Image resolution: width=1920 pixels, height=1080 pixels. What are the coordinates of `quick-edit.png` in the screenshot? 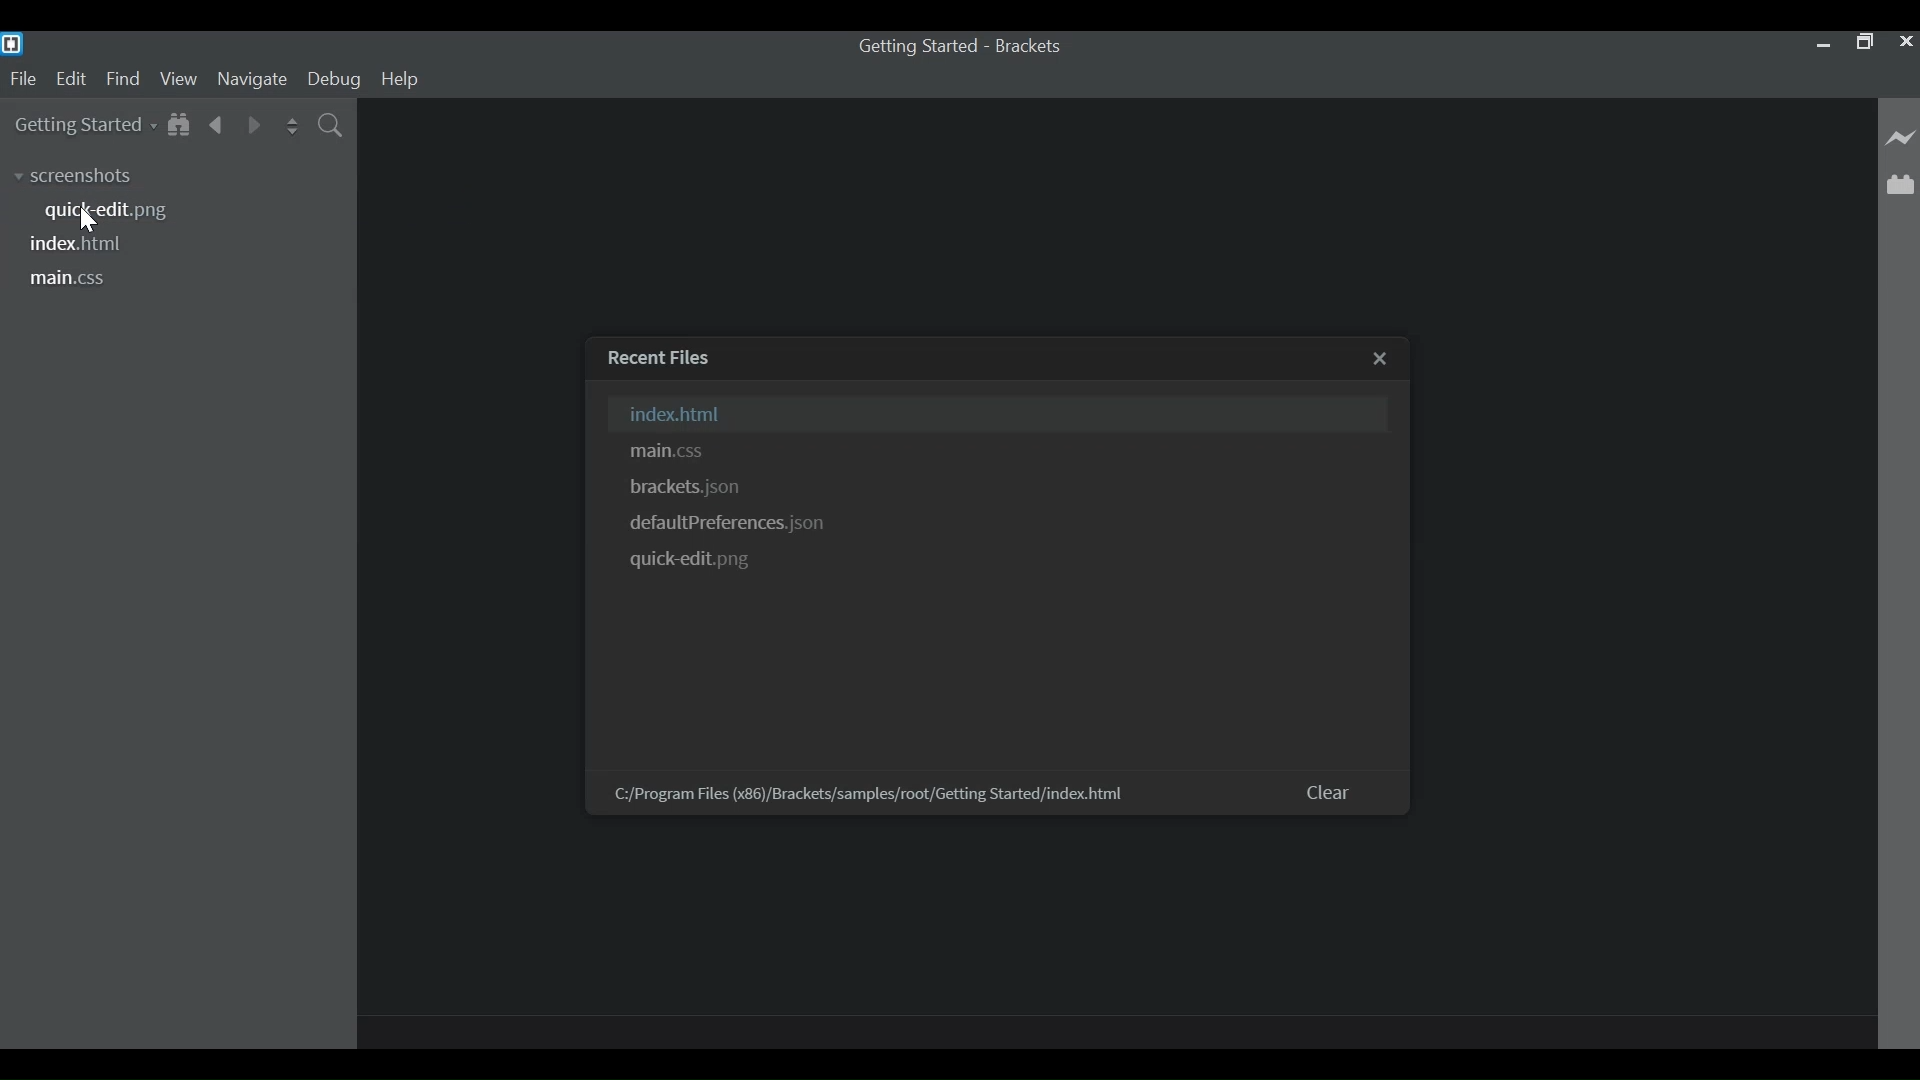 It's located at (697, 562).